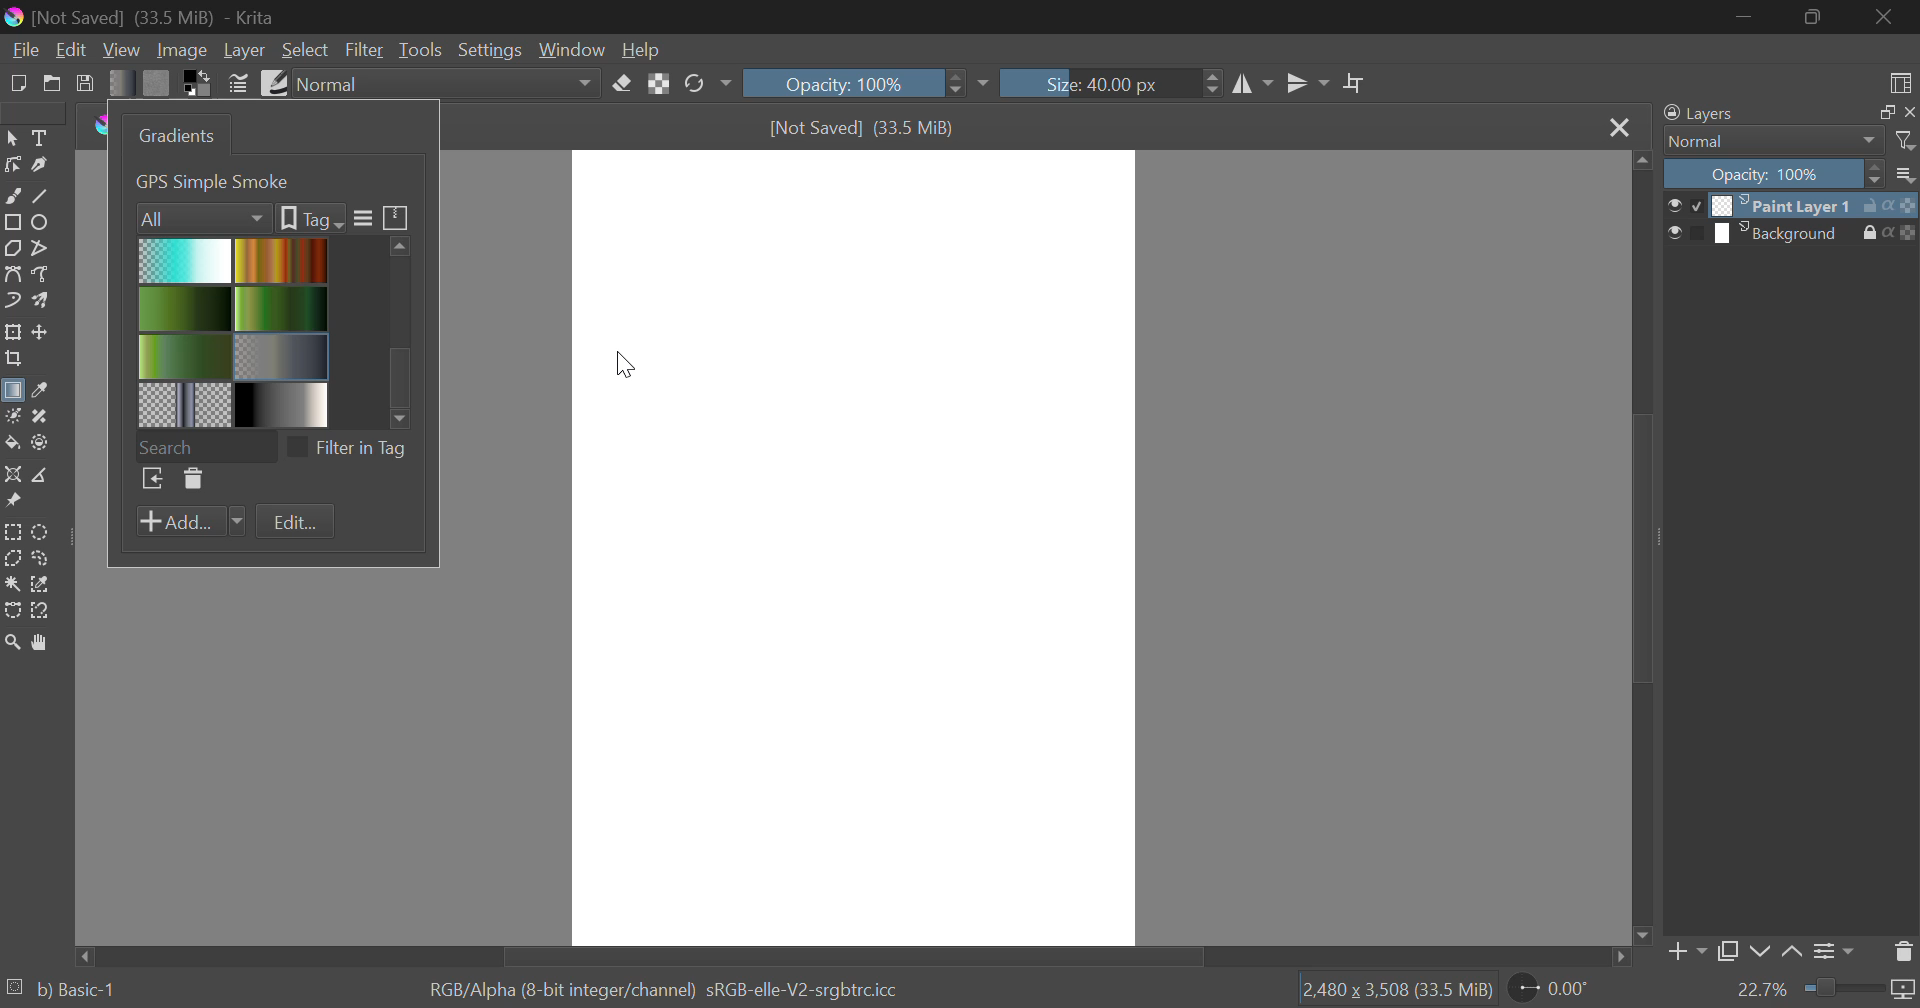 The width and height of the screenshot is (1920, 1008). What do you see at coordinates (407, 327) in the screenshot?
I see `MOUSE_DOWN on Gradient Scroll Bar` at bounding box center [407, 327].